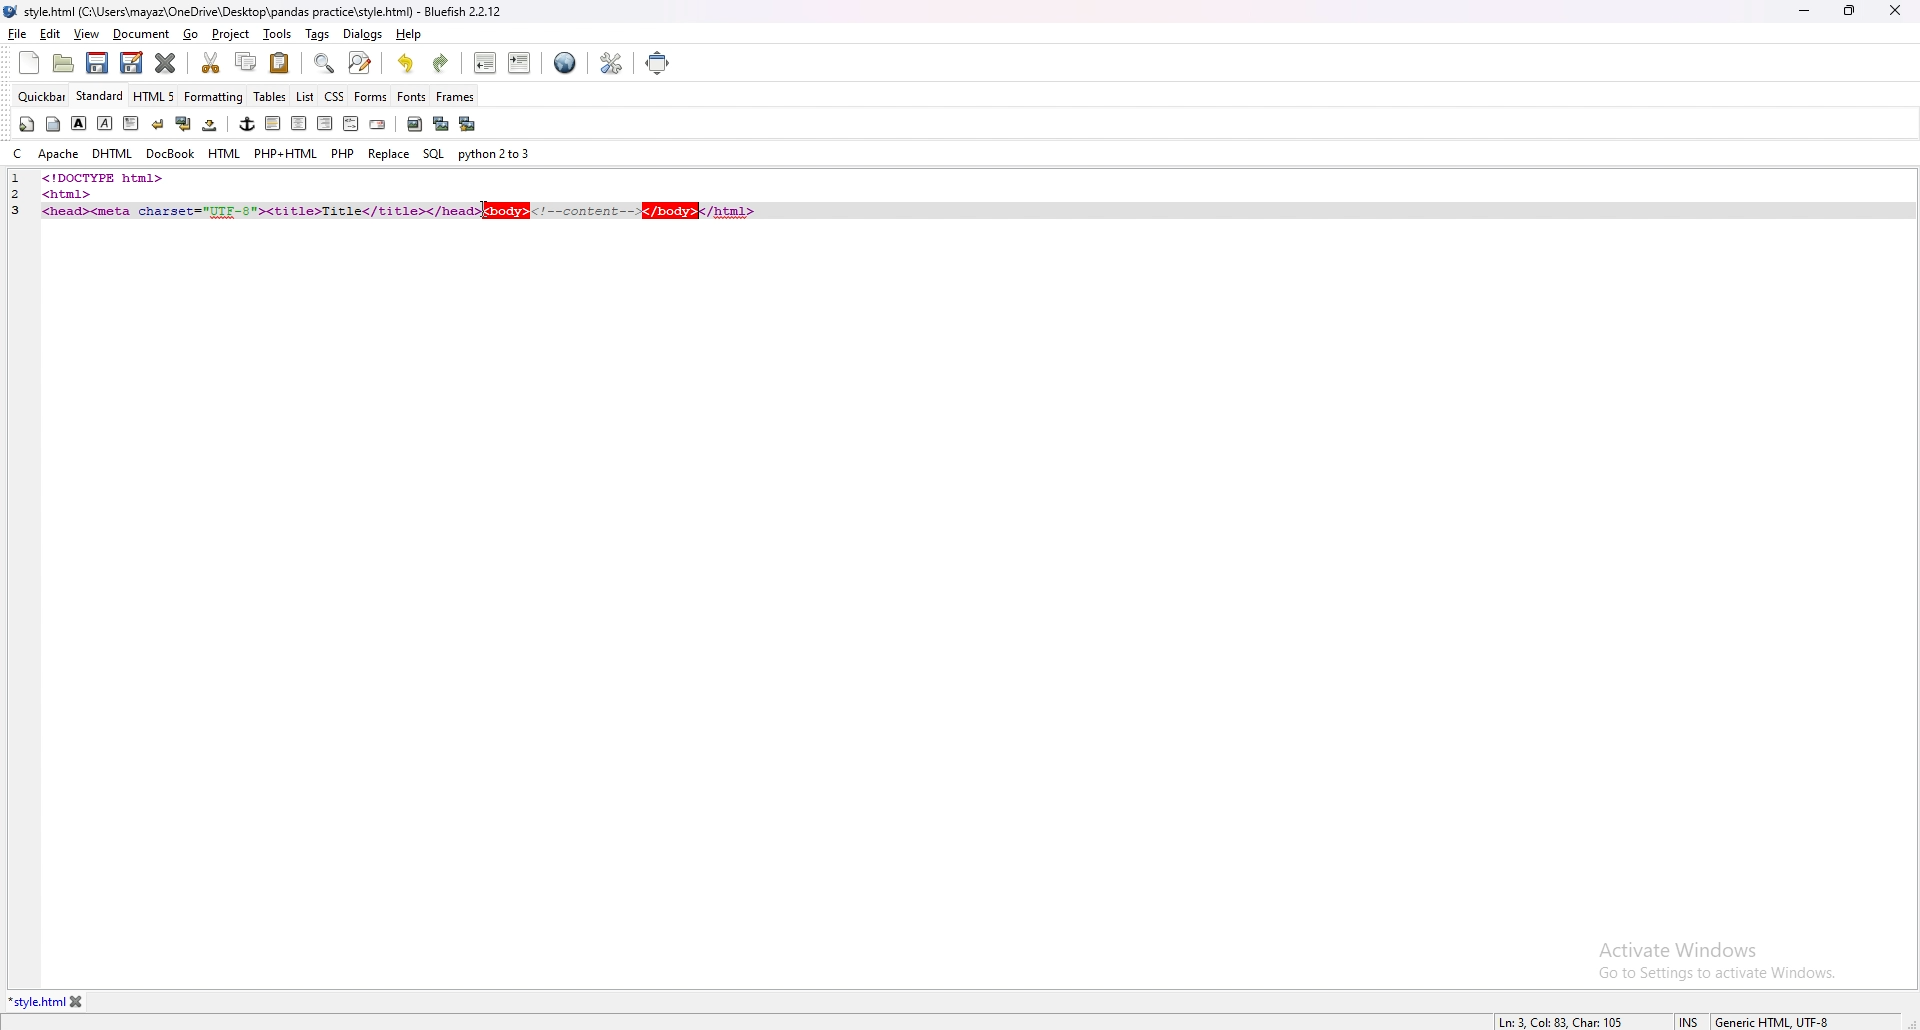  What do you see at coordinates (1772, 1020) in the screenshot?
I see `encoding` at bounding box center [1772, 1020].